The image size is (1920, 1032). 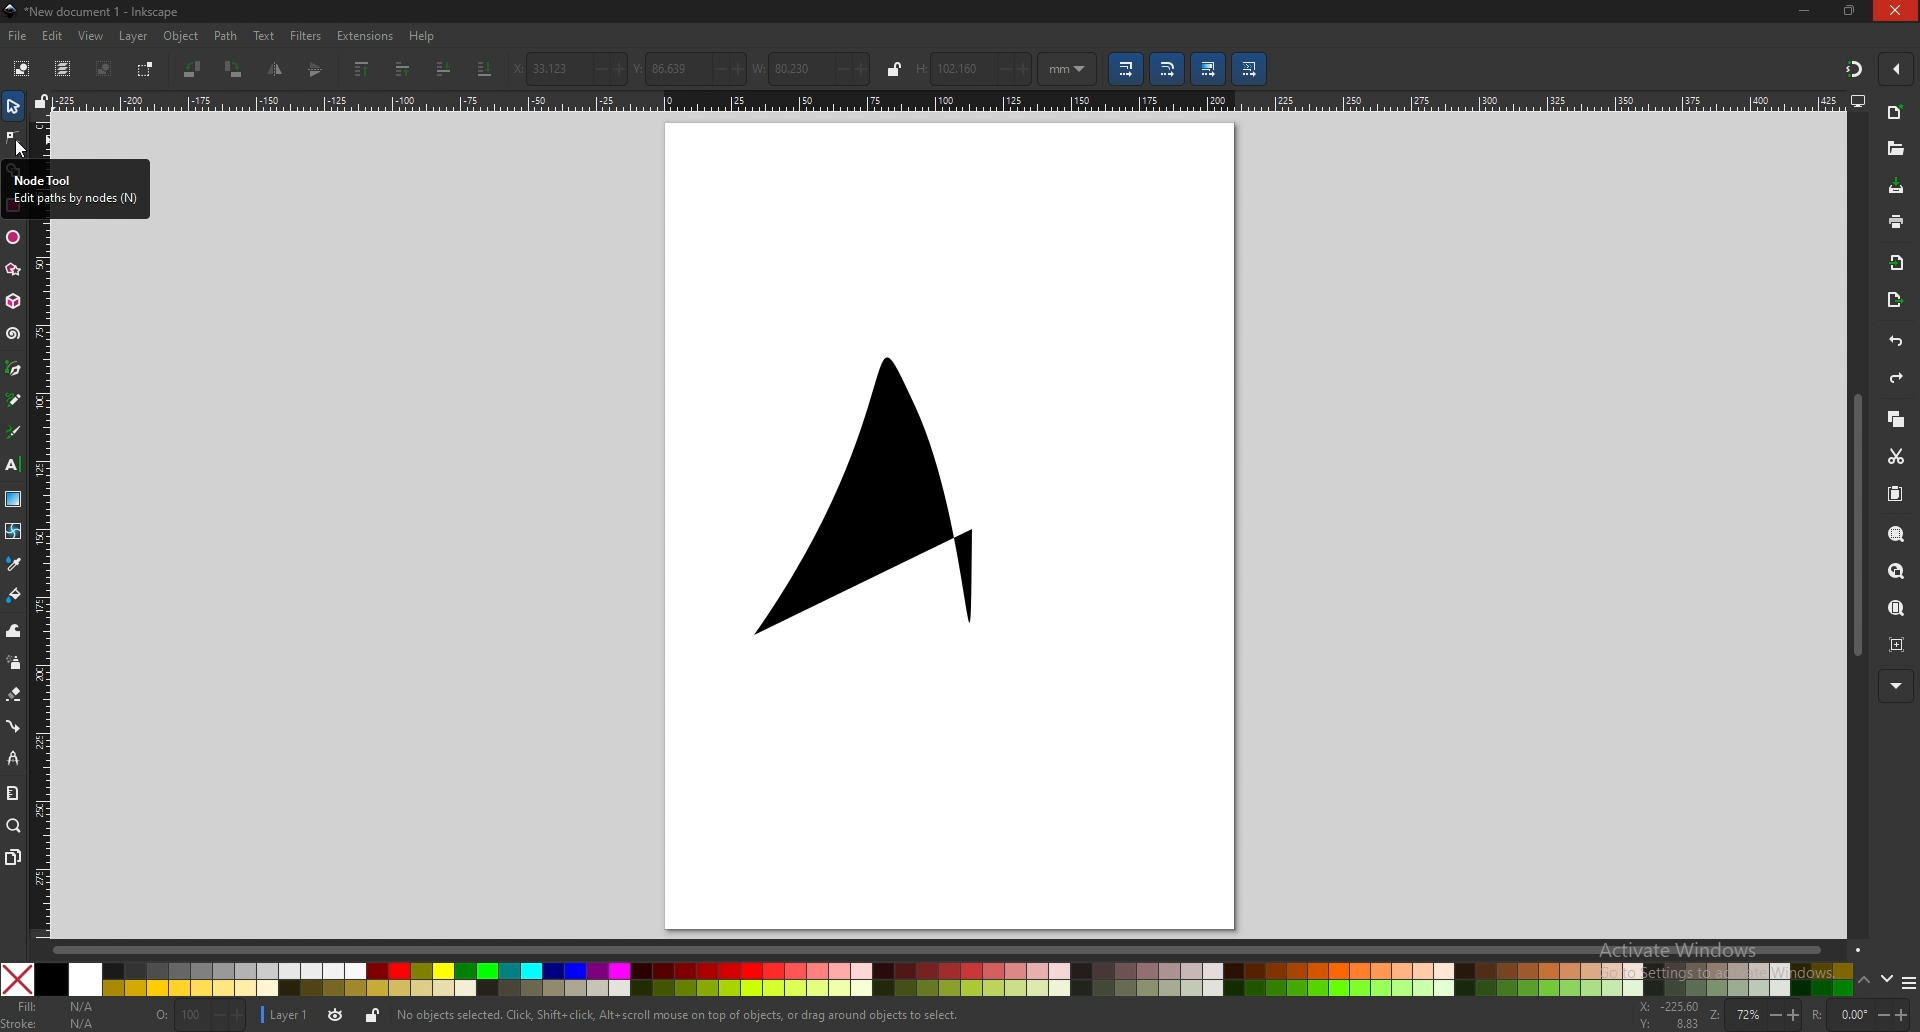 I want to click on colors, so click(x=927, y=979).